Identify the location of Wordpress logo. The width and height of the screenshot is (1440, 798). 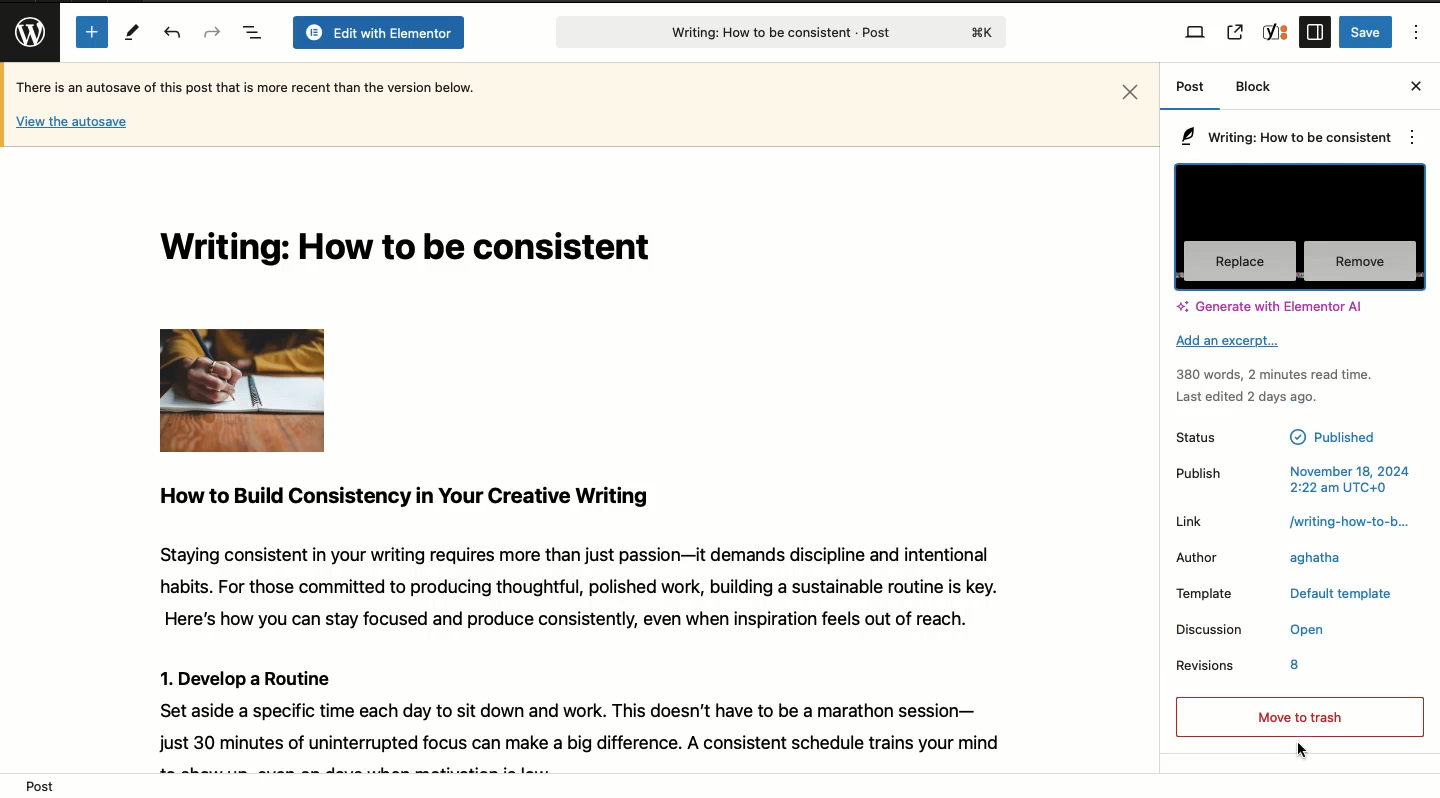
(25, 32).